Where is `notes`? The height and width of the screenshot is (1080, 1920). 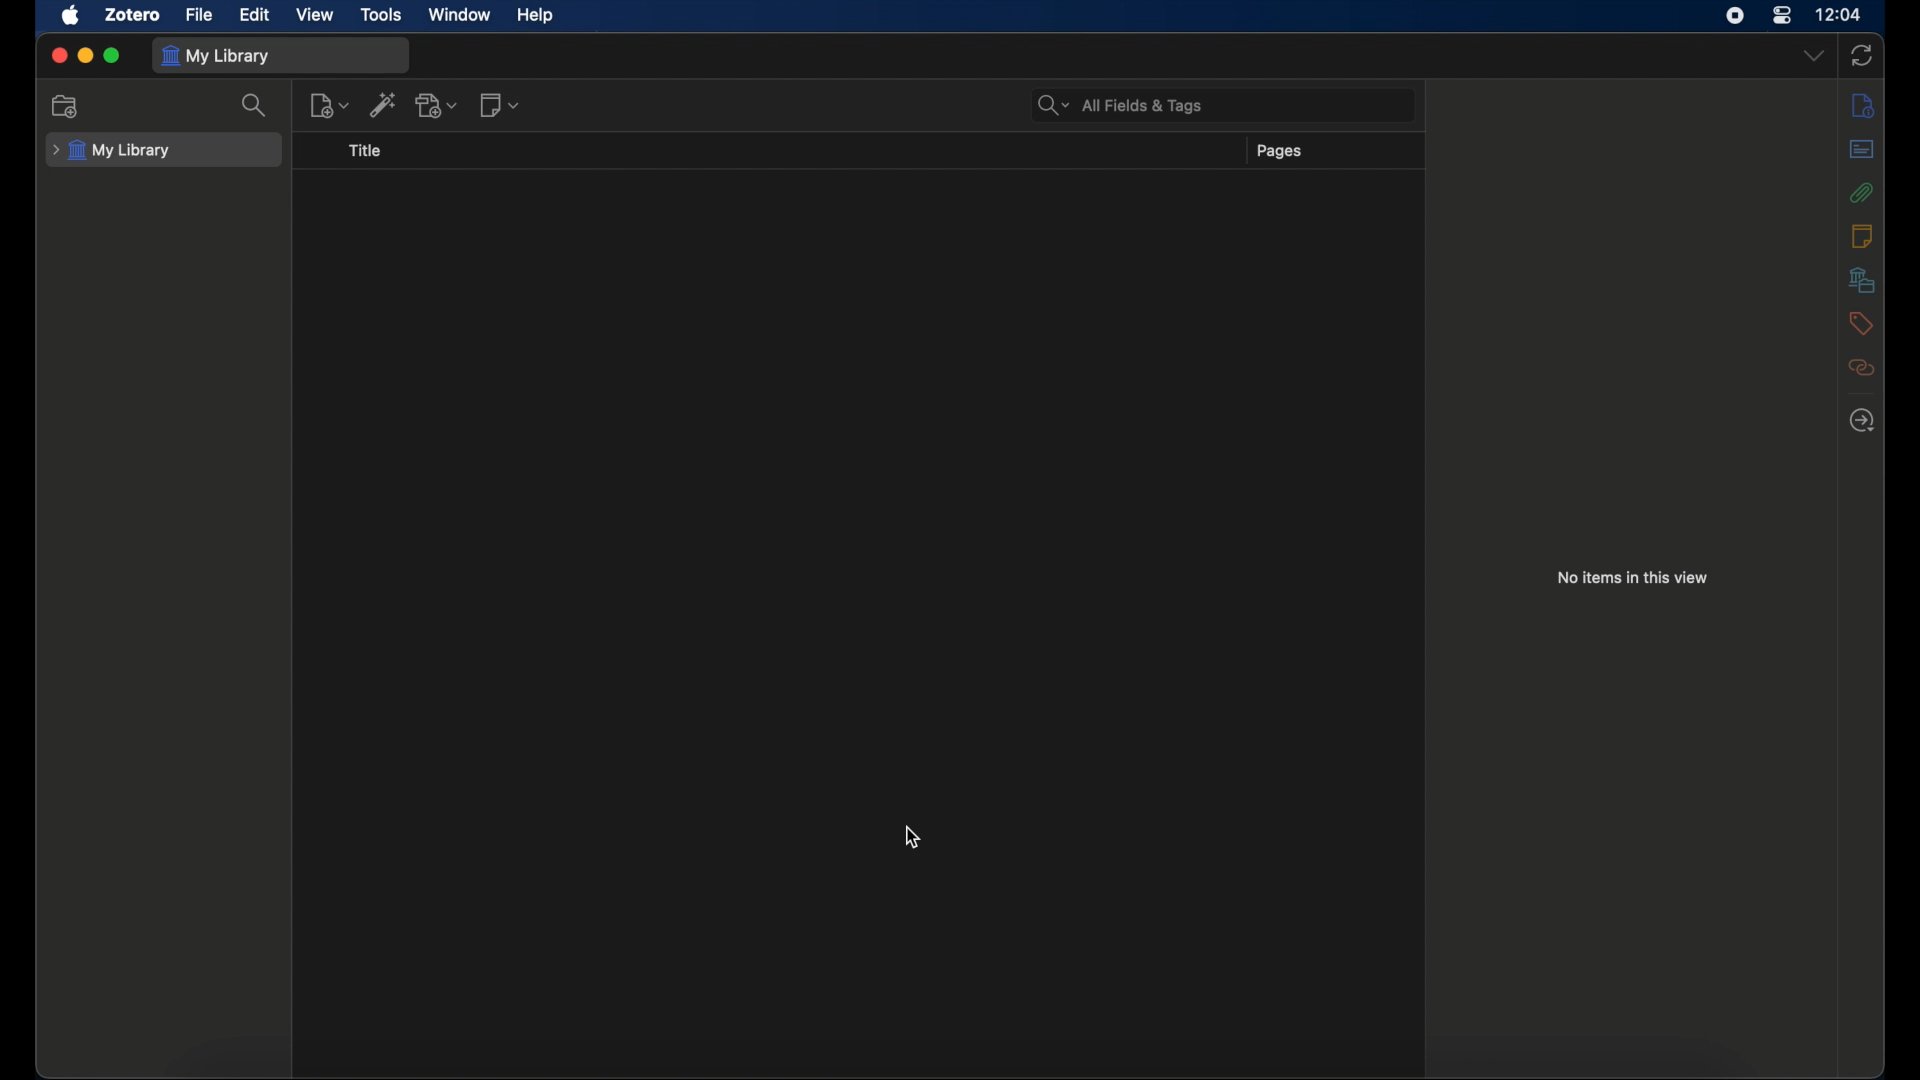
notes is located at coordinates (1861, 235).